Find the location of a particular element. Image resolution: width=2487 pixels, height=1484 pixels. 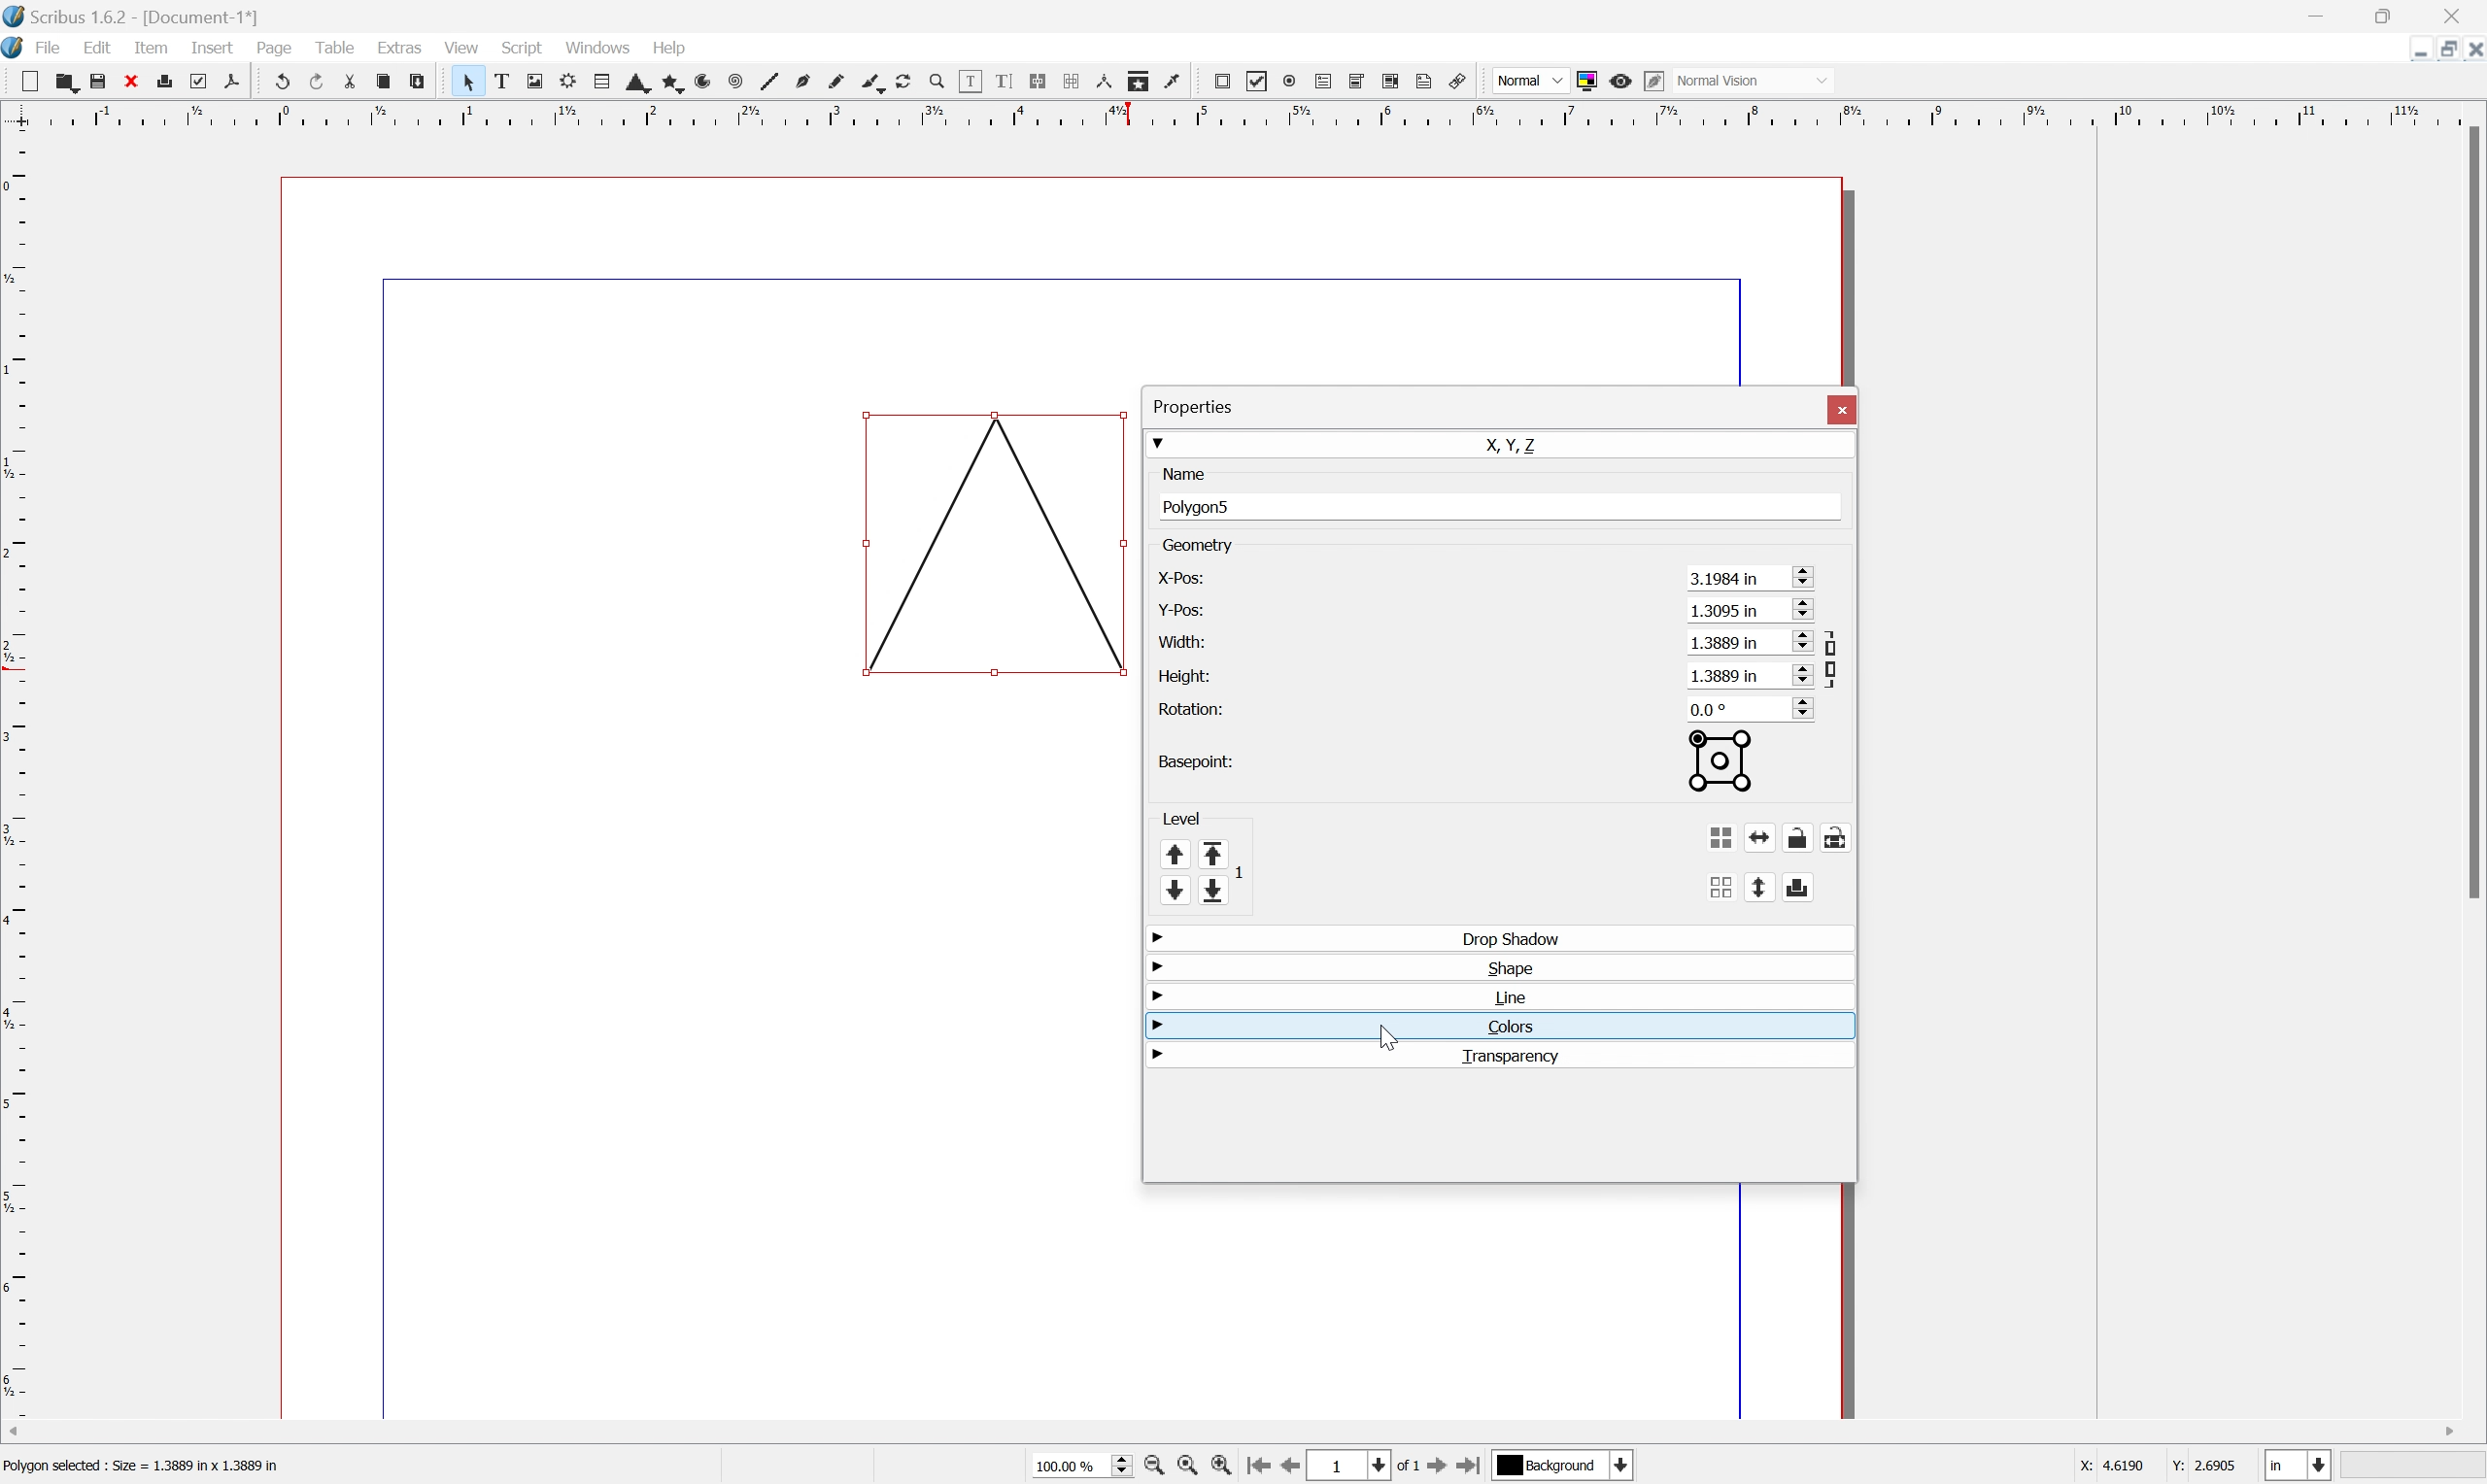

Redo is located at coordinates (314, 80).